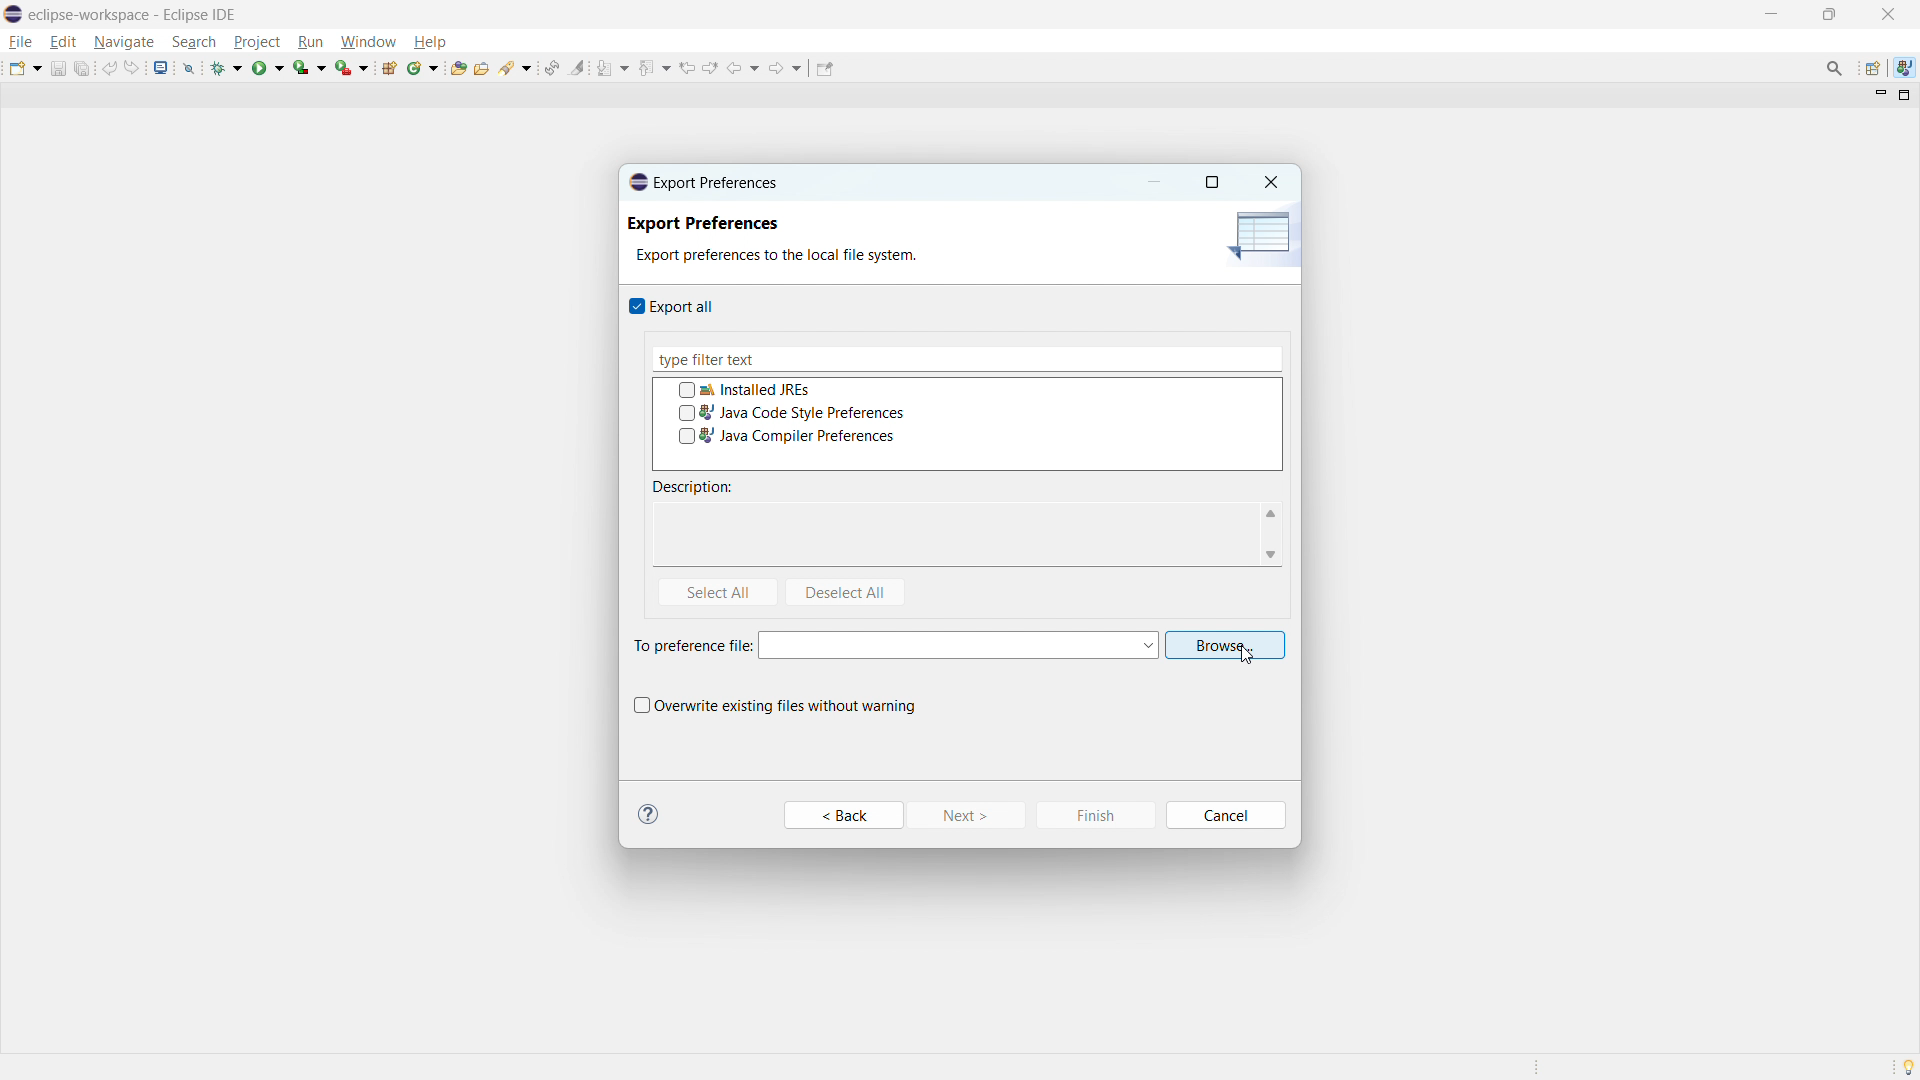 This screenshot has width=1920, height=1080. Describe the element at coordinates (1099, 815) in the screenshot. I see `Finish` at that location.